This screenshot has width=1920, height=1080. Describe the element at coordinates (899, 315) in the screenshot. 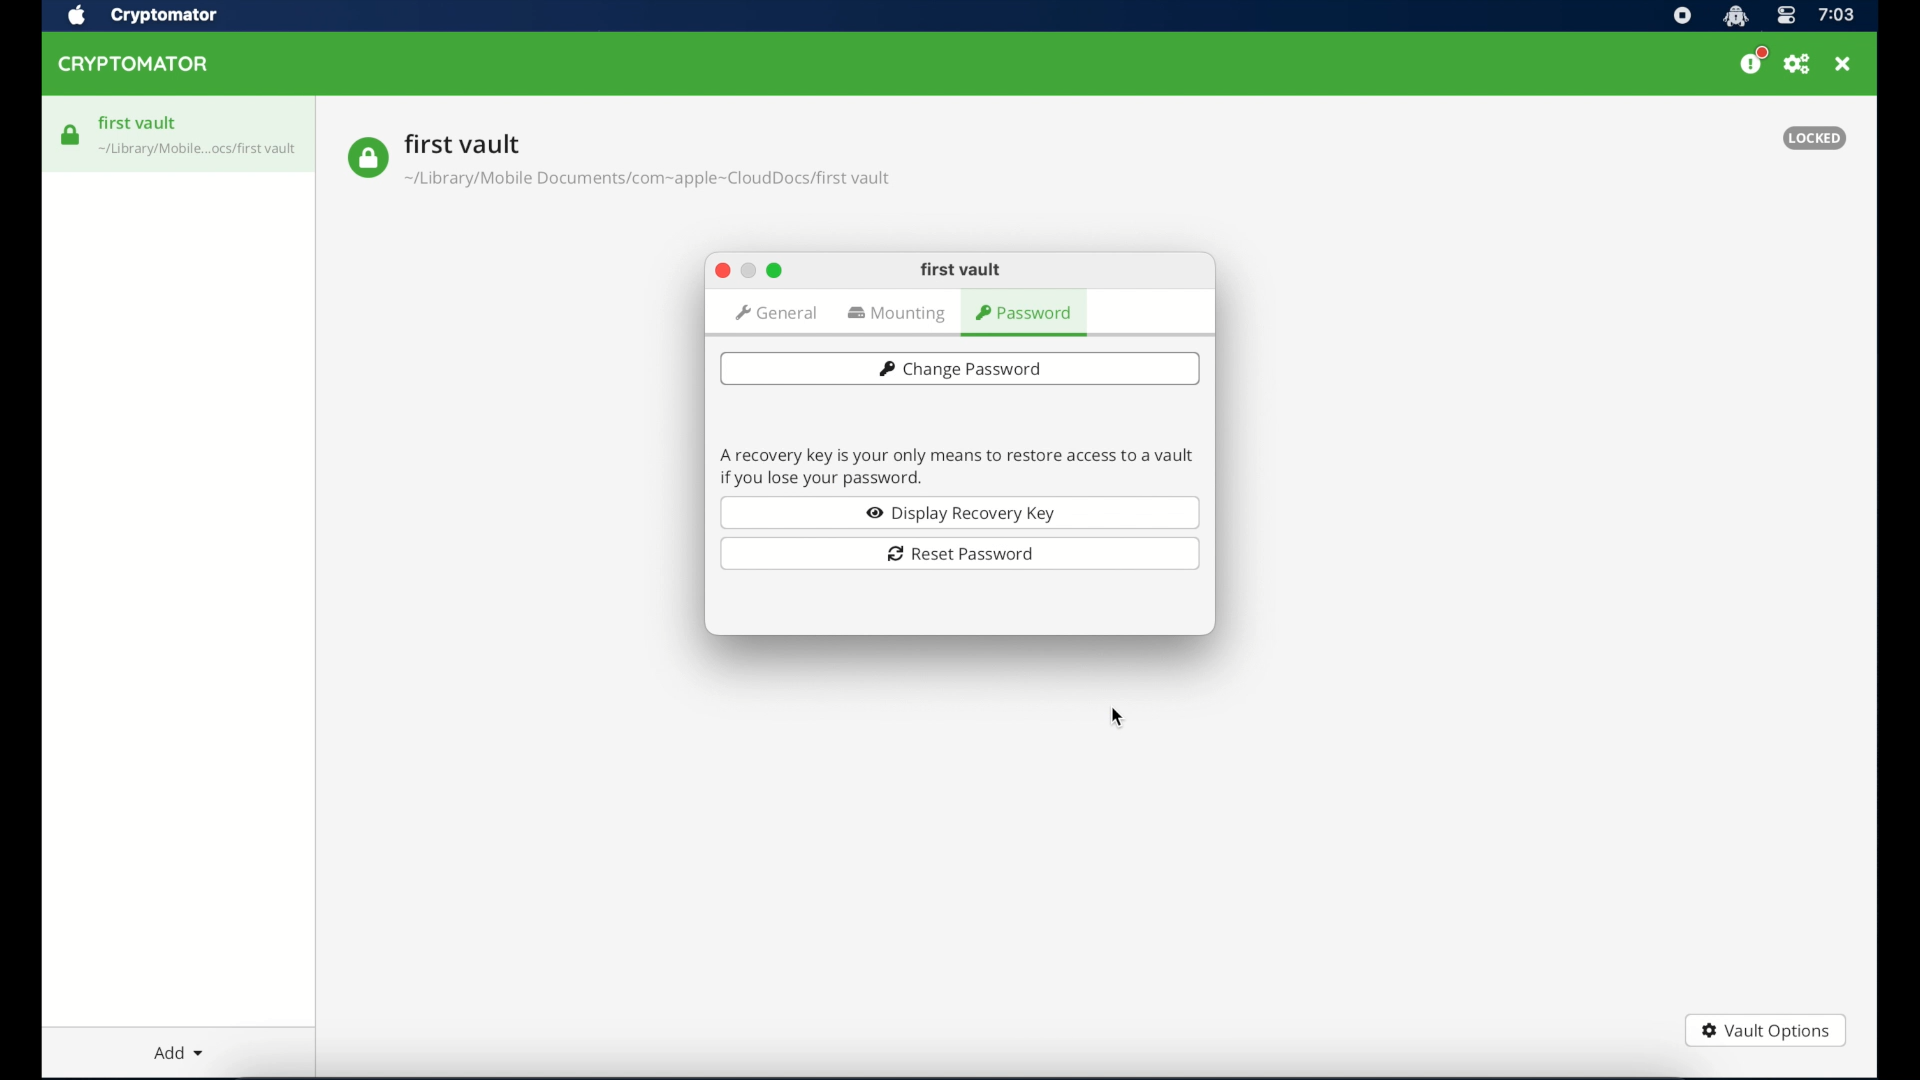

I see `mounting` at that location.